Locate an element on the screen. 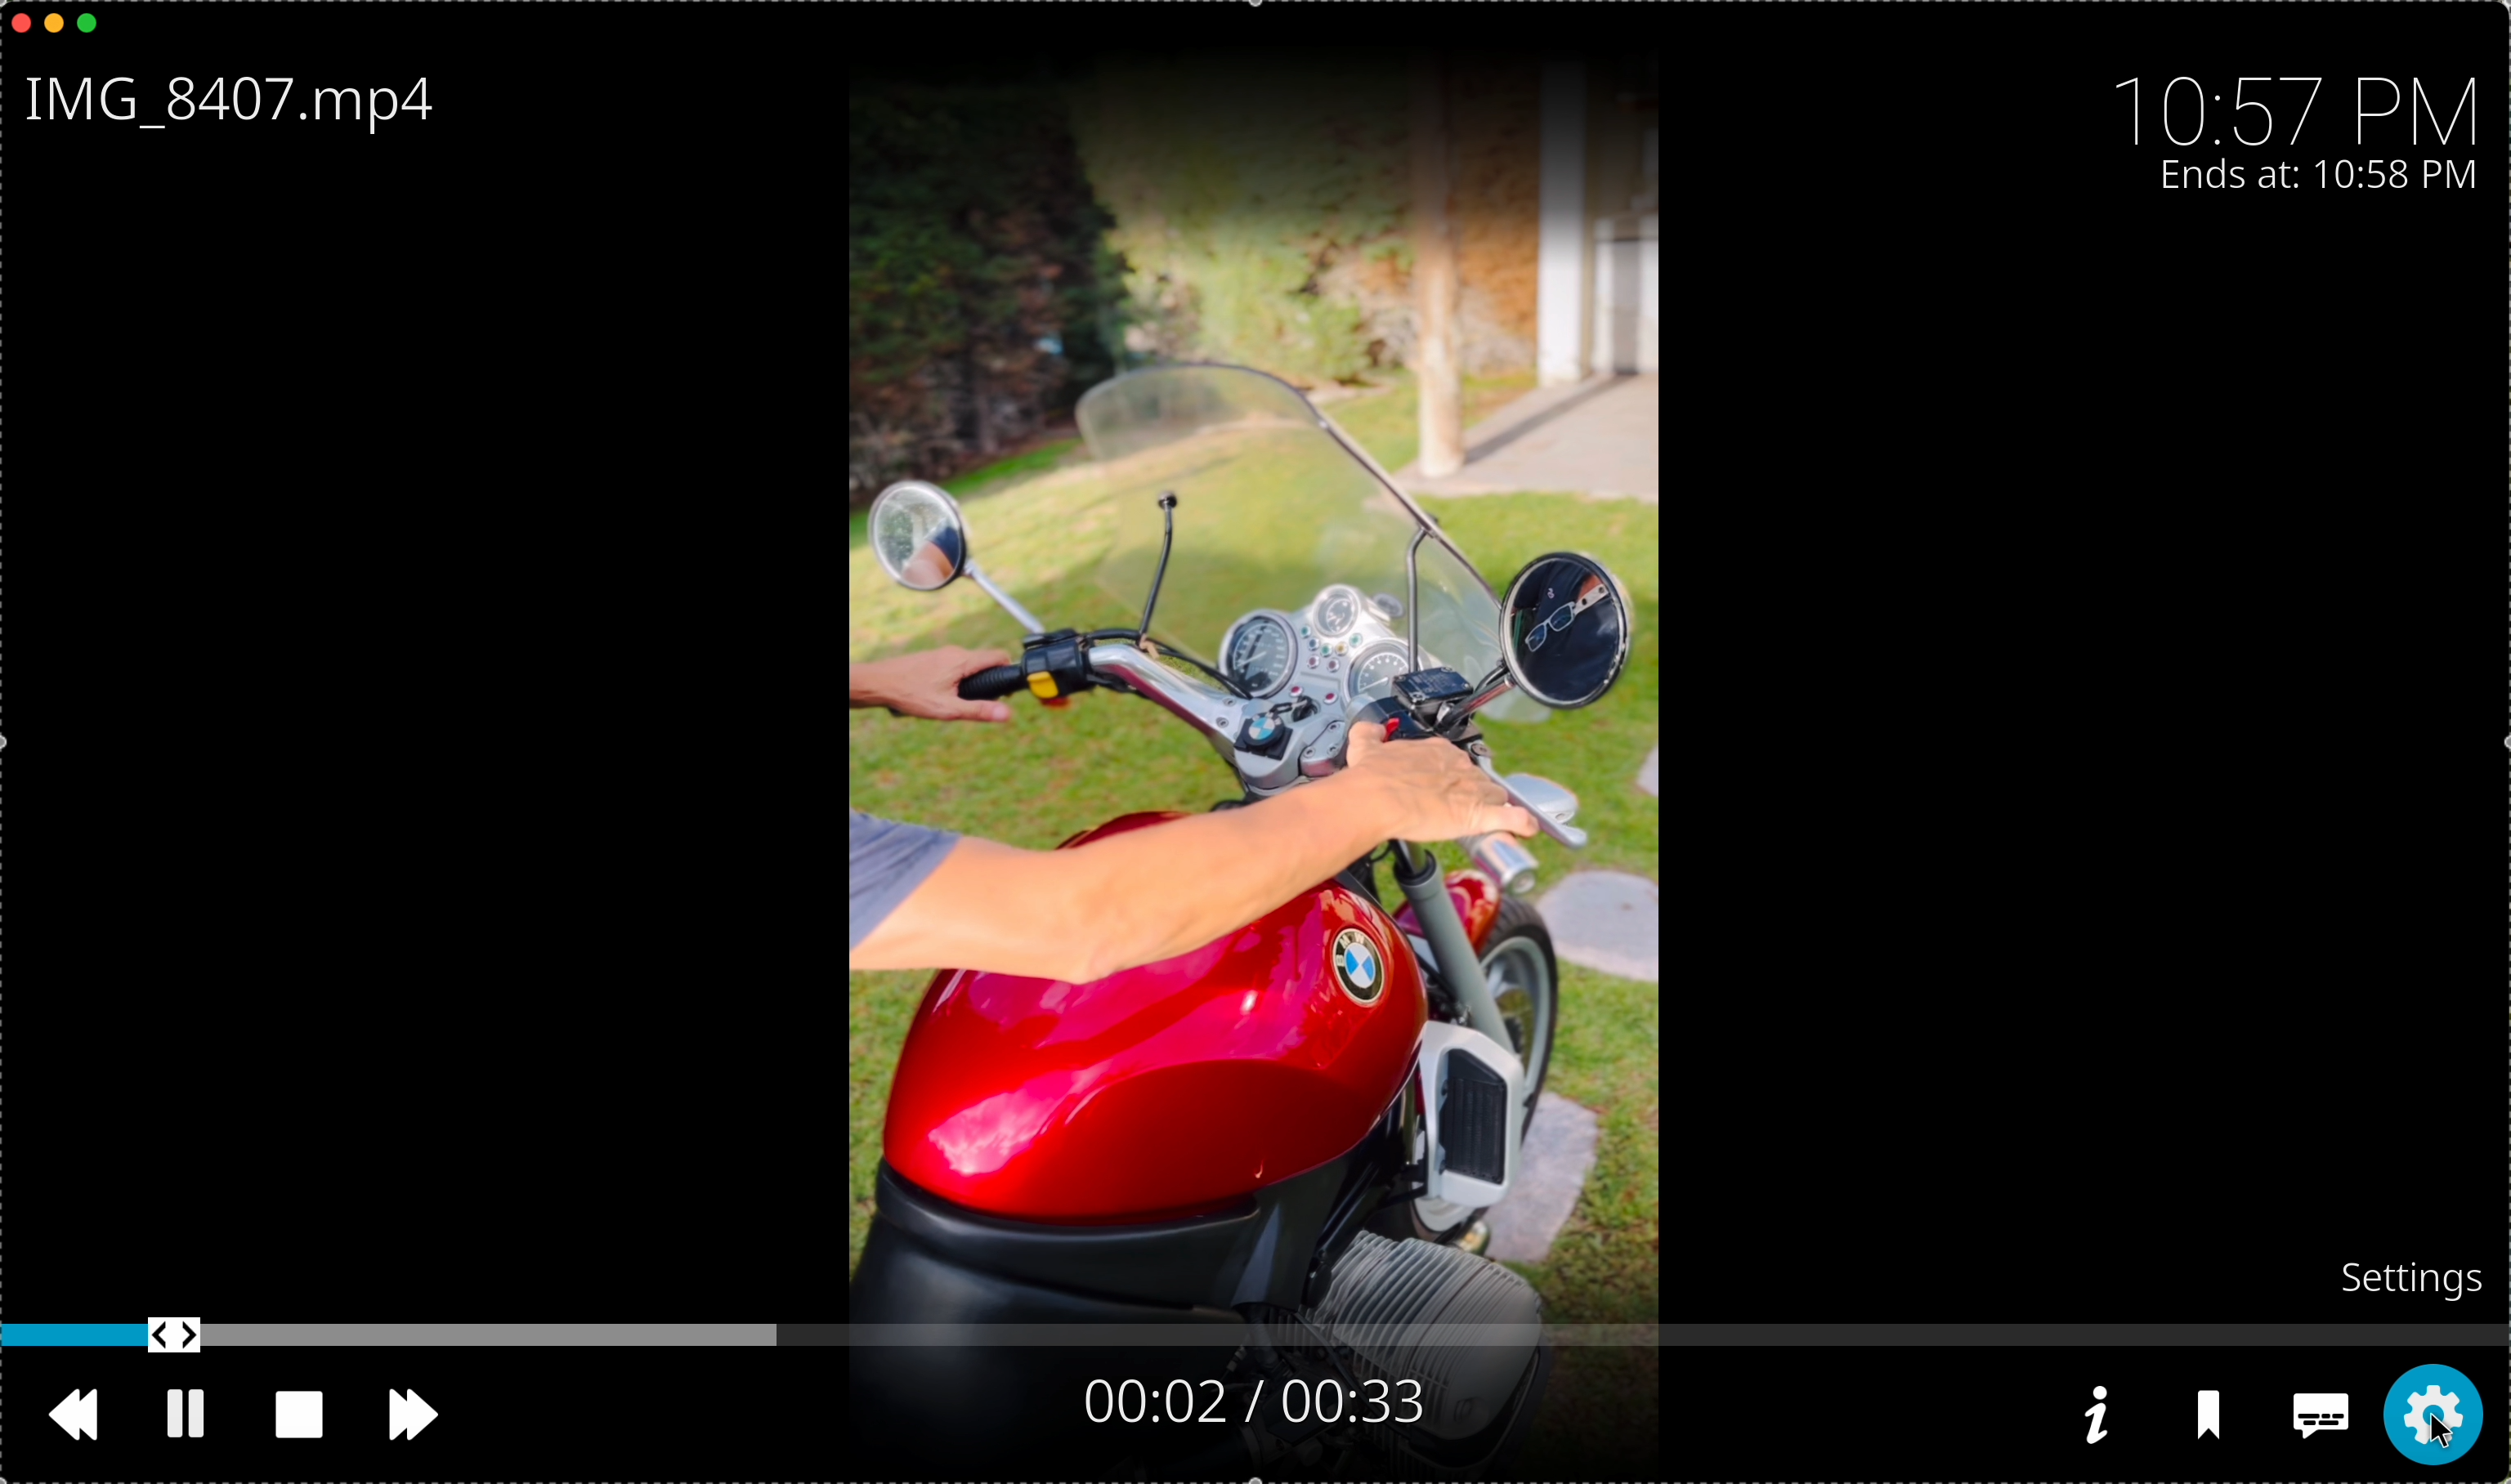 Image resolution: width=2511 pixels, height=1484 pixels. minimize  is located at coordinates (55, 28).